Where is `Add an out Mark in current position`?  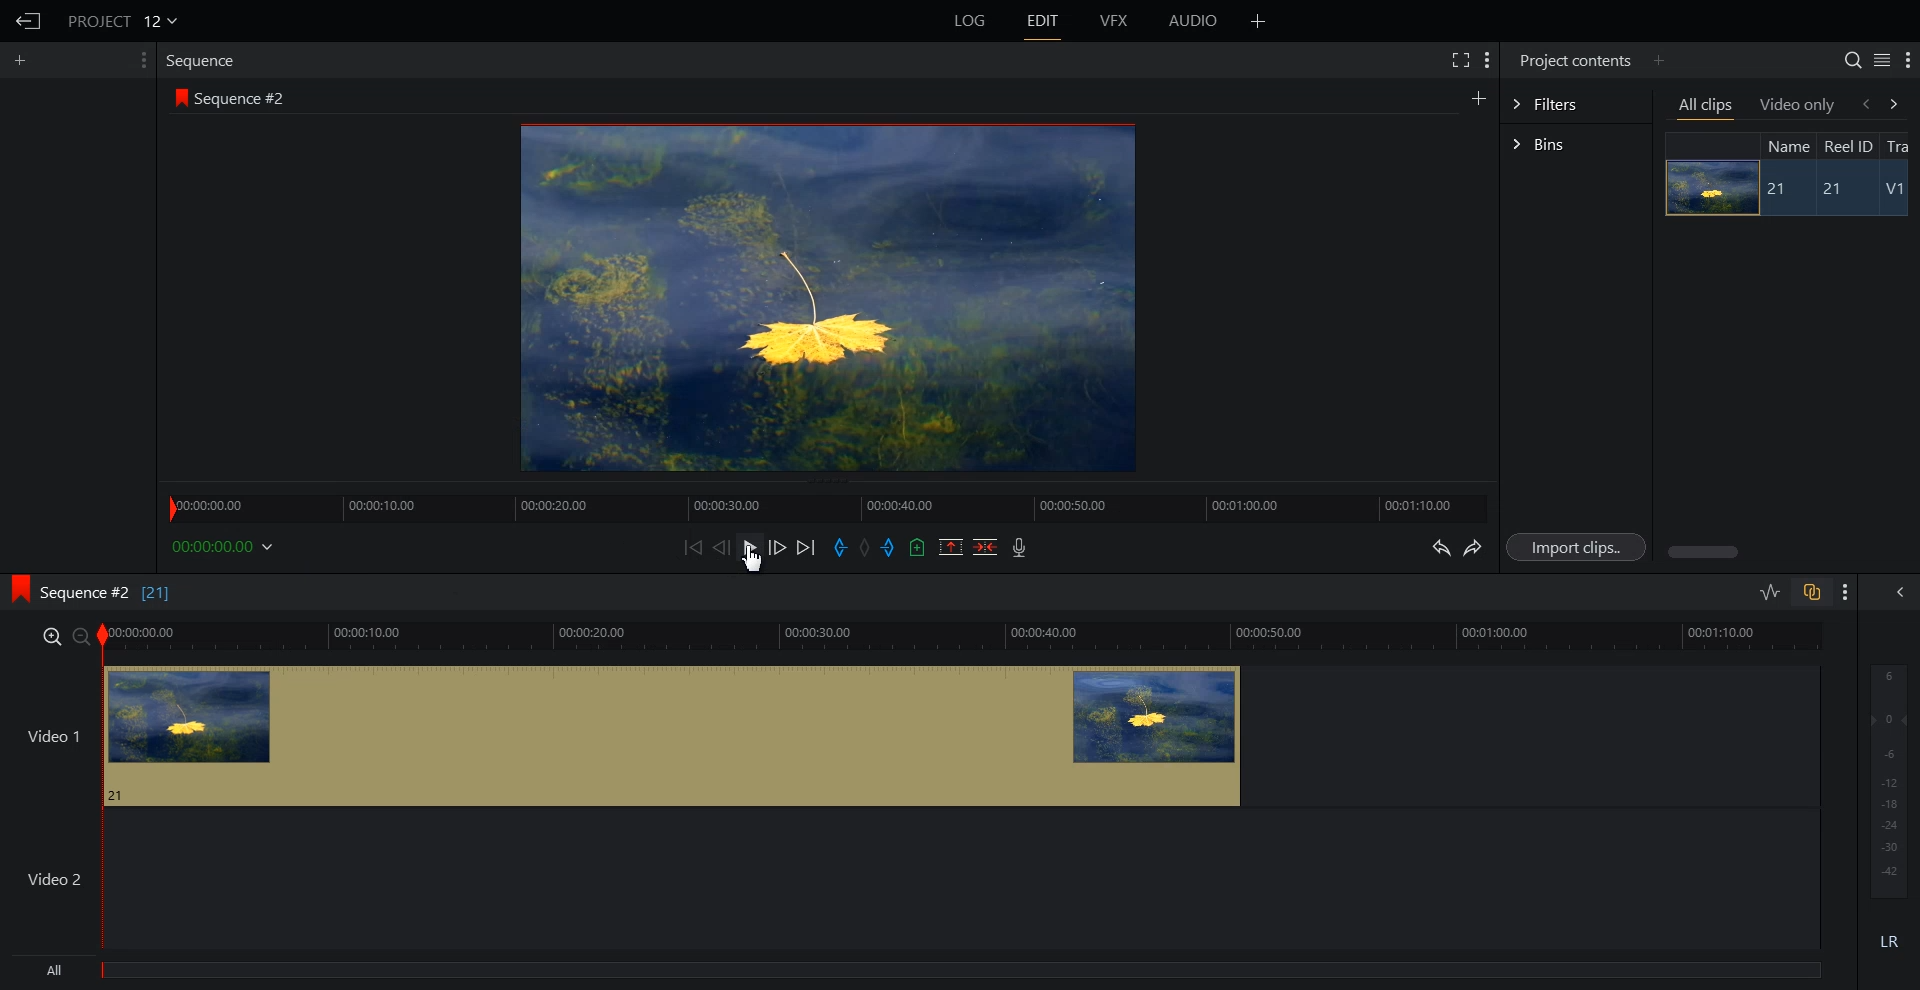 Add an out Mark in current position is located at coordinates (891, 547).